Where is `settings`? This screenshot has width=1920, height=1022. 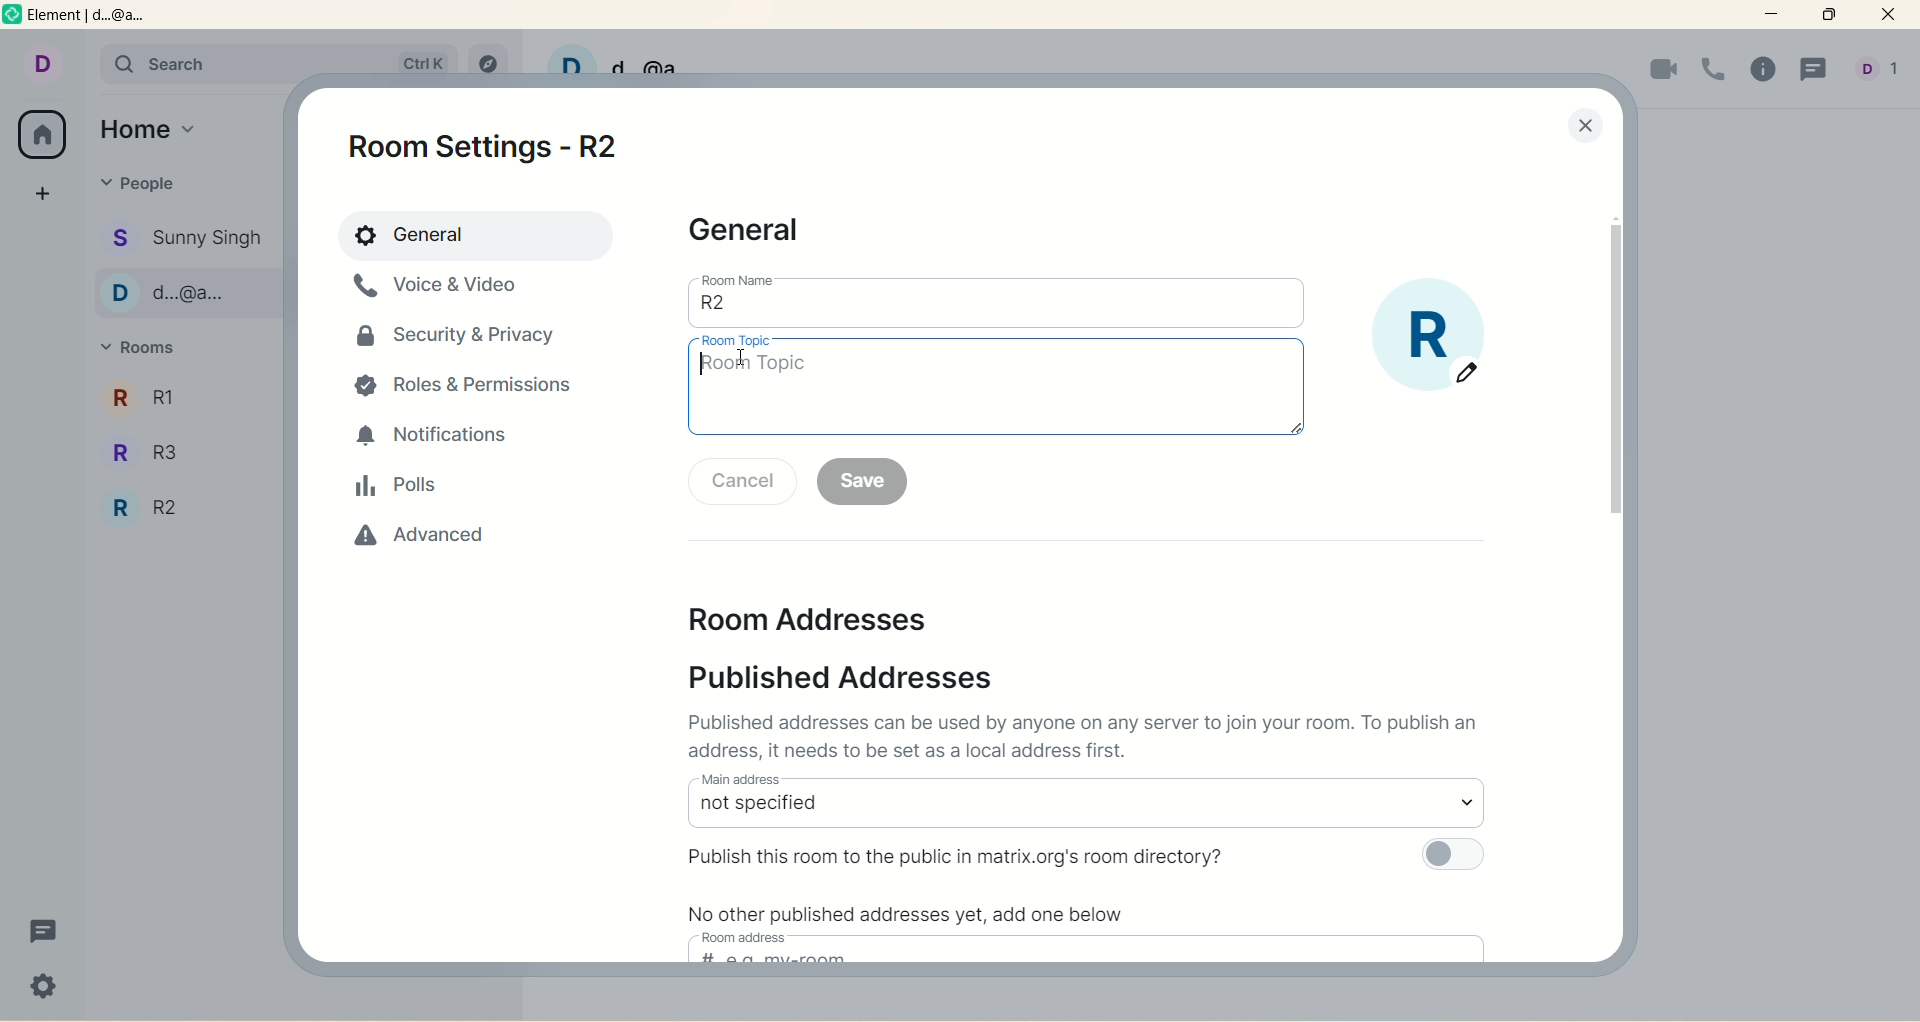
settings is located at coordinates (45, 989).